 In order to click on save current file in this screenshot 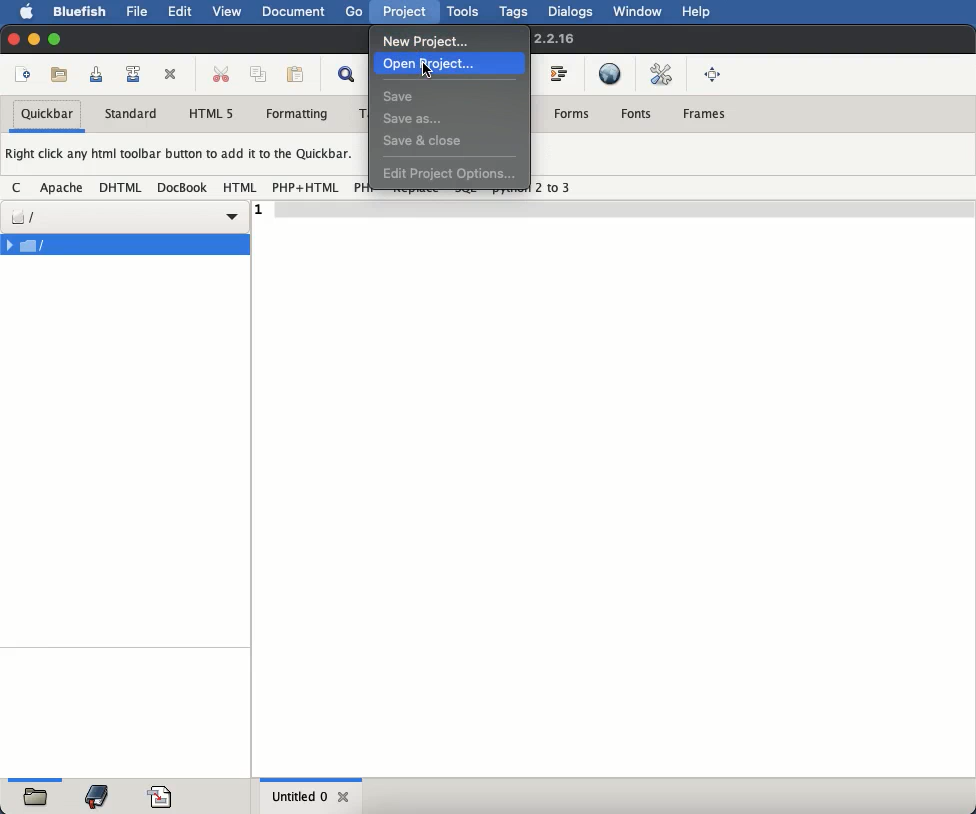, I will do `click(96, 74)`.